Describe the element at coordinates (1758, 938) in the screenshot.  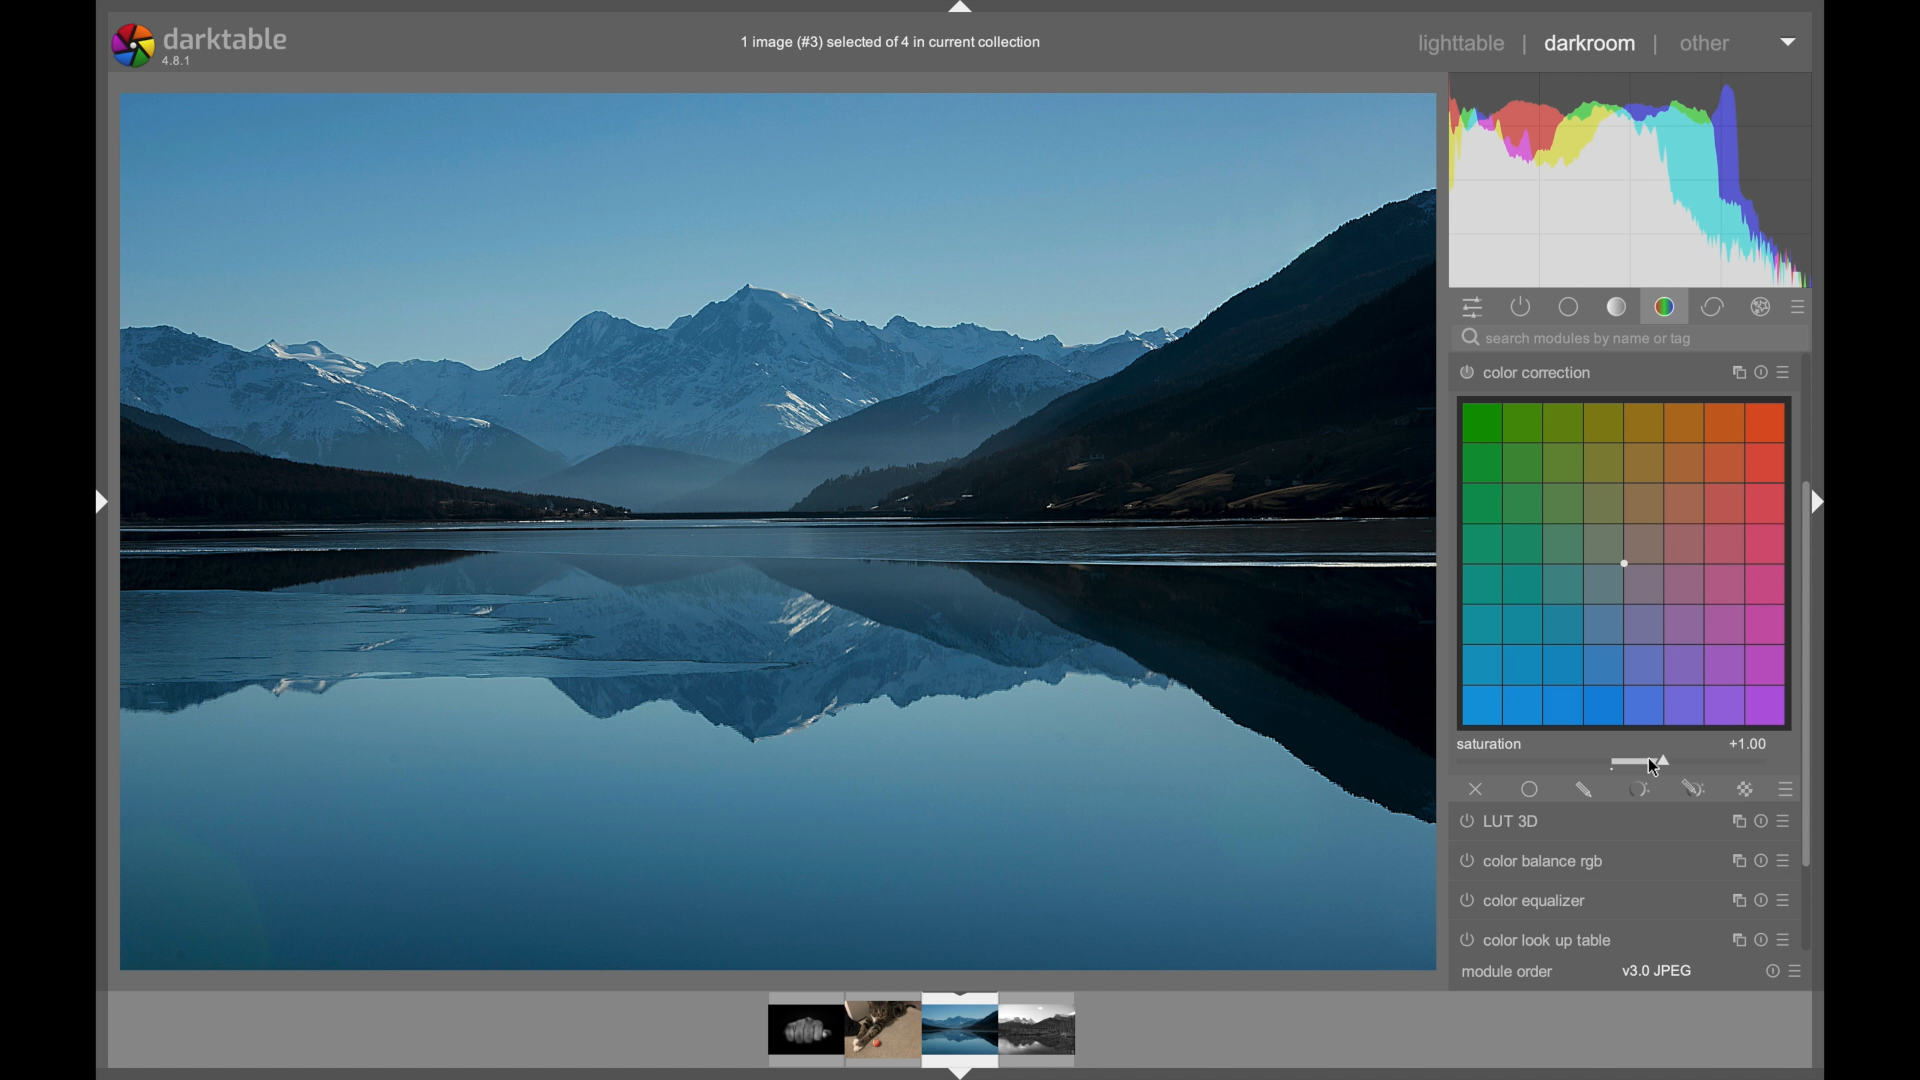
I see `options` at that location.